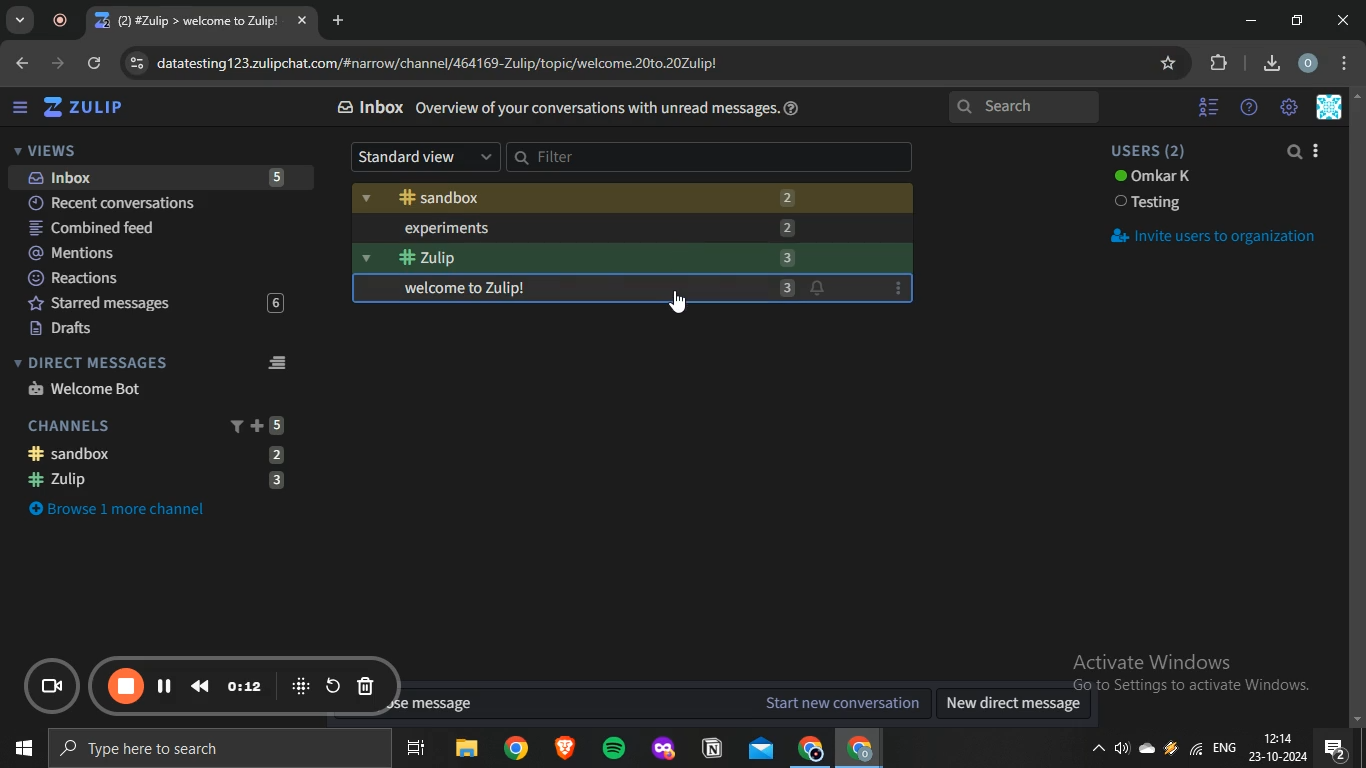 This screenshot has height=768, width=1366. What do you see at coordinates (629, 257) in the screenshot?
I see `zulip` at bounding box center [629, 257].